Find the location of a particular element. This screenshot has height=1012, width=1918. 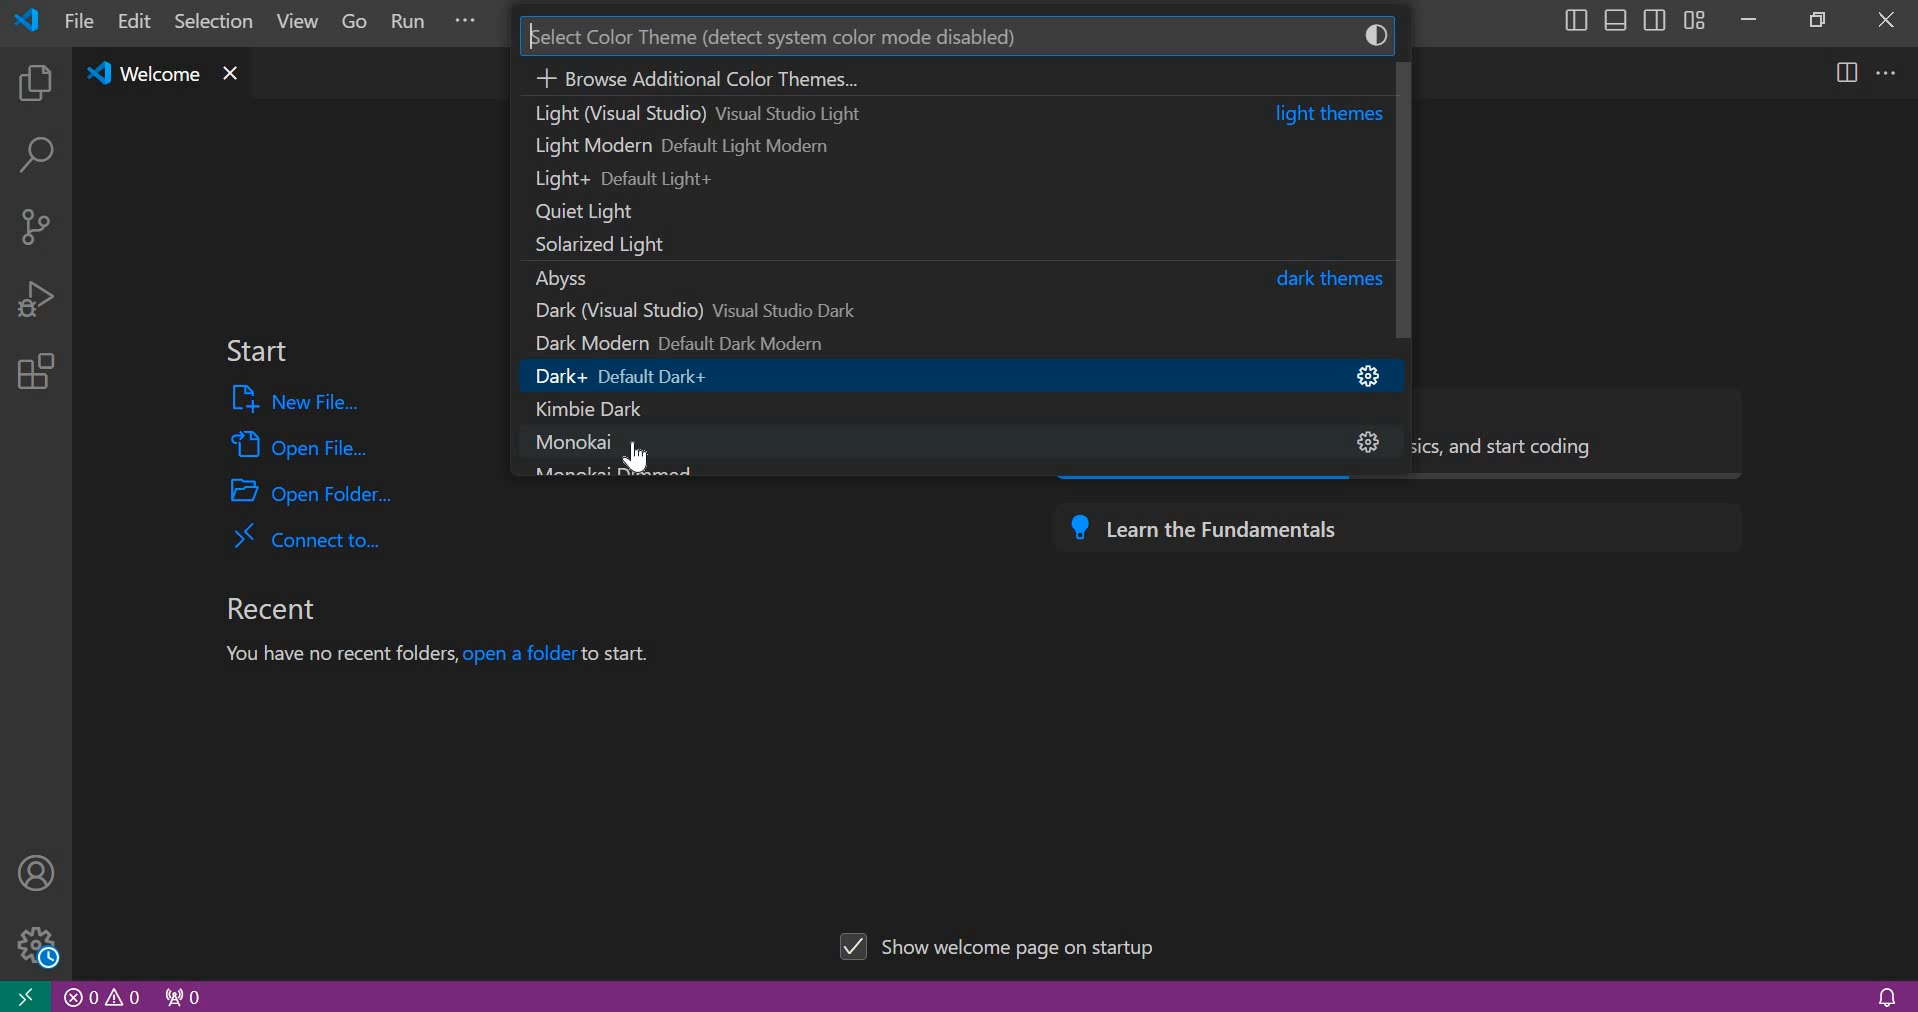

close is located at coordinates (1887, 19).